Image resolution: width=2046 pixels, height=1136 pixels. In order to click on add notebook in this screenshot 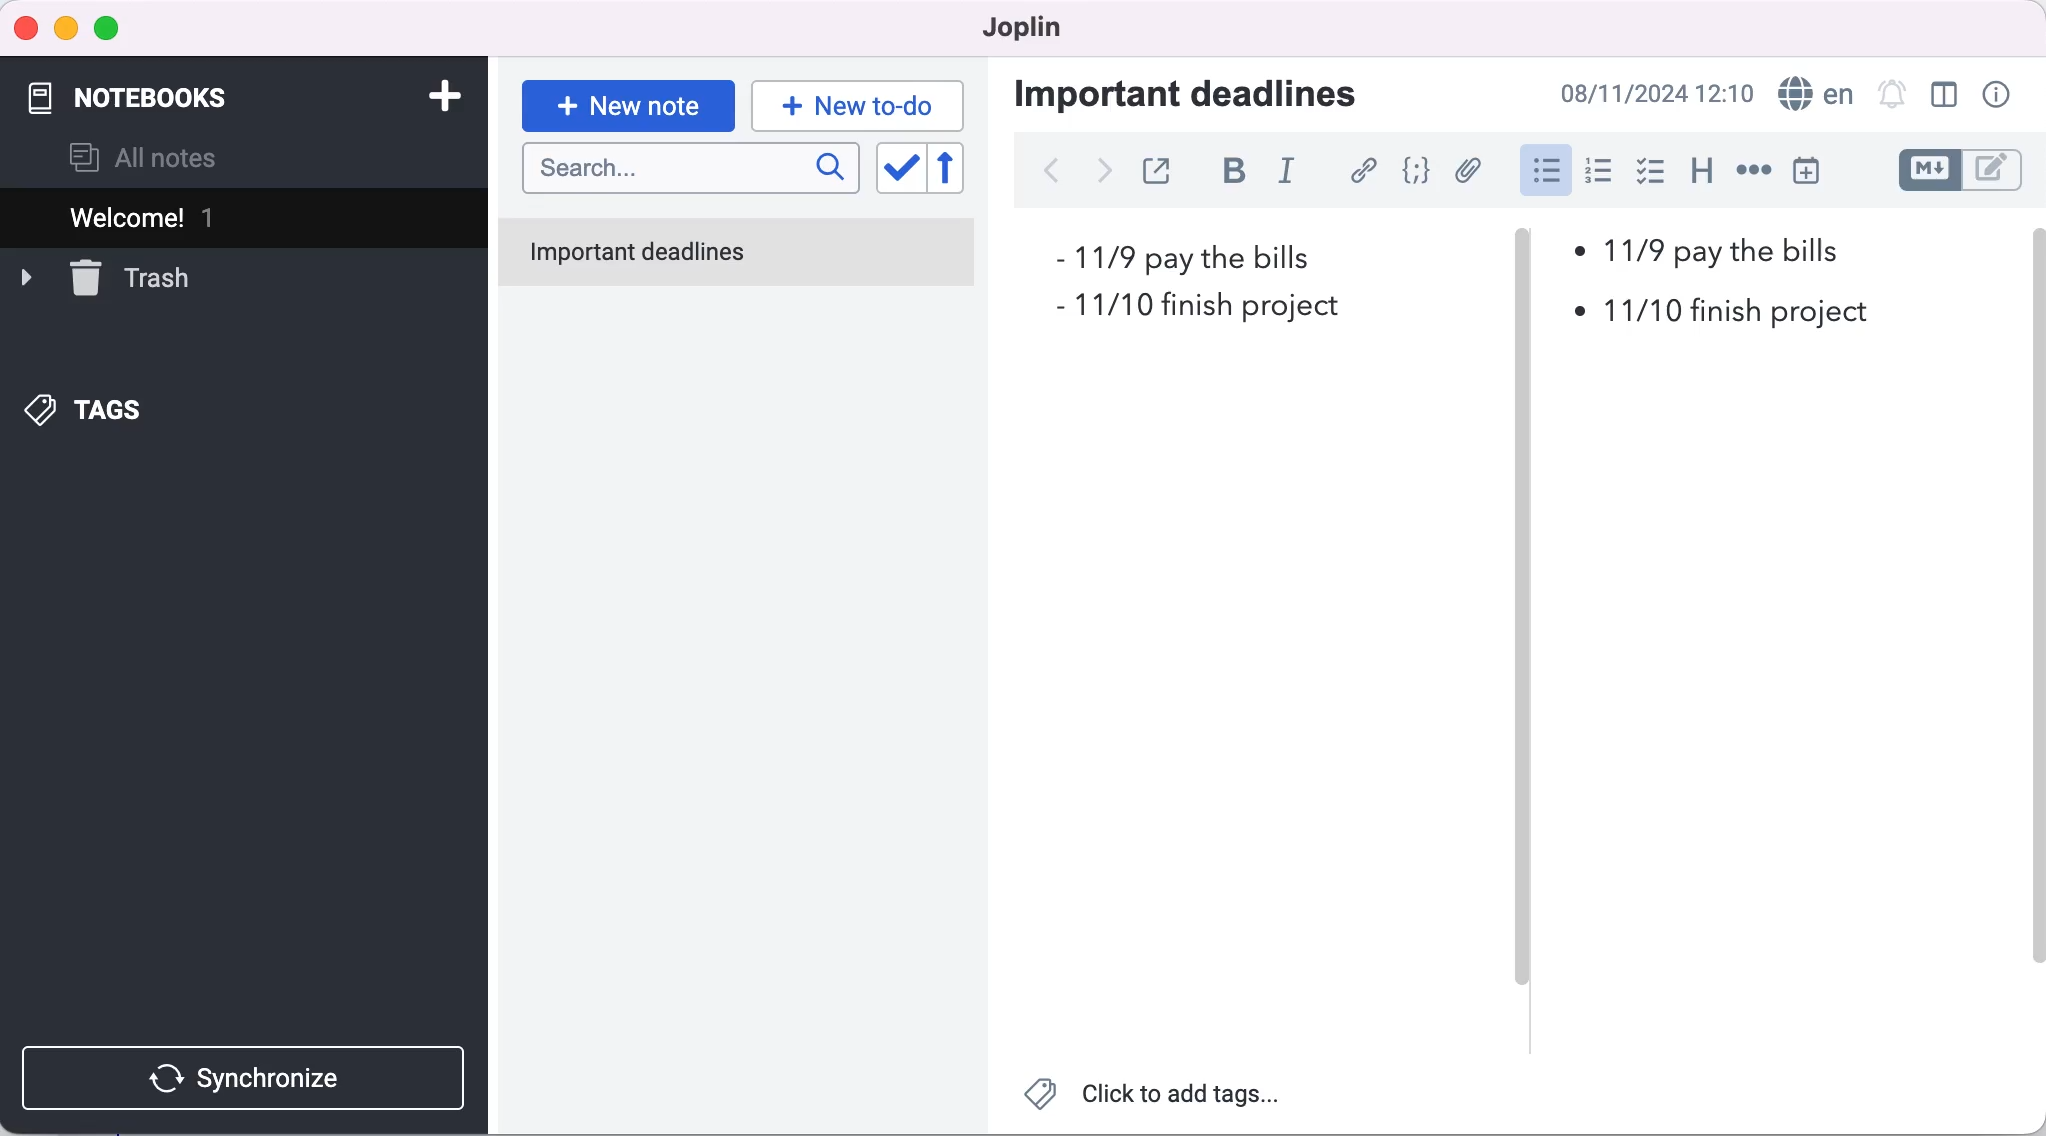, I will do `click(441, 94)`.